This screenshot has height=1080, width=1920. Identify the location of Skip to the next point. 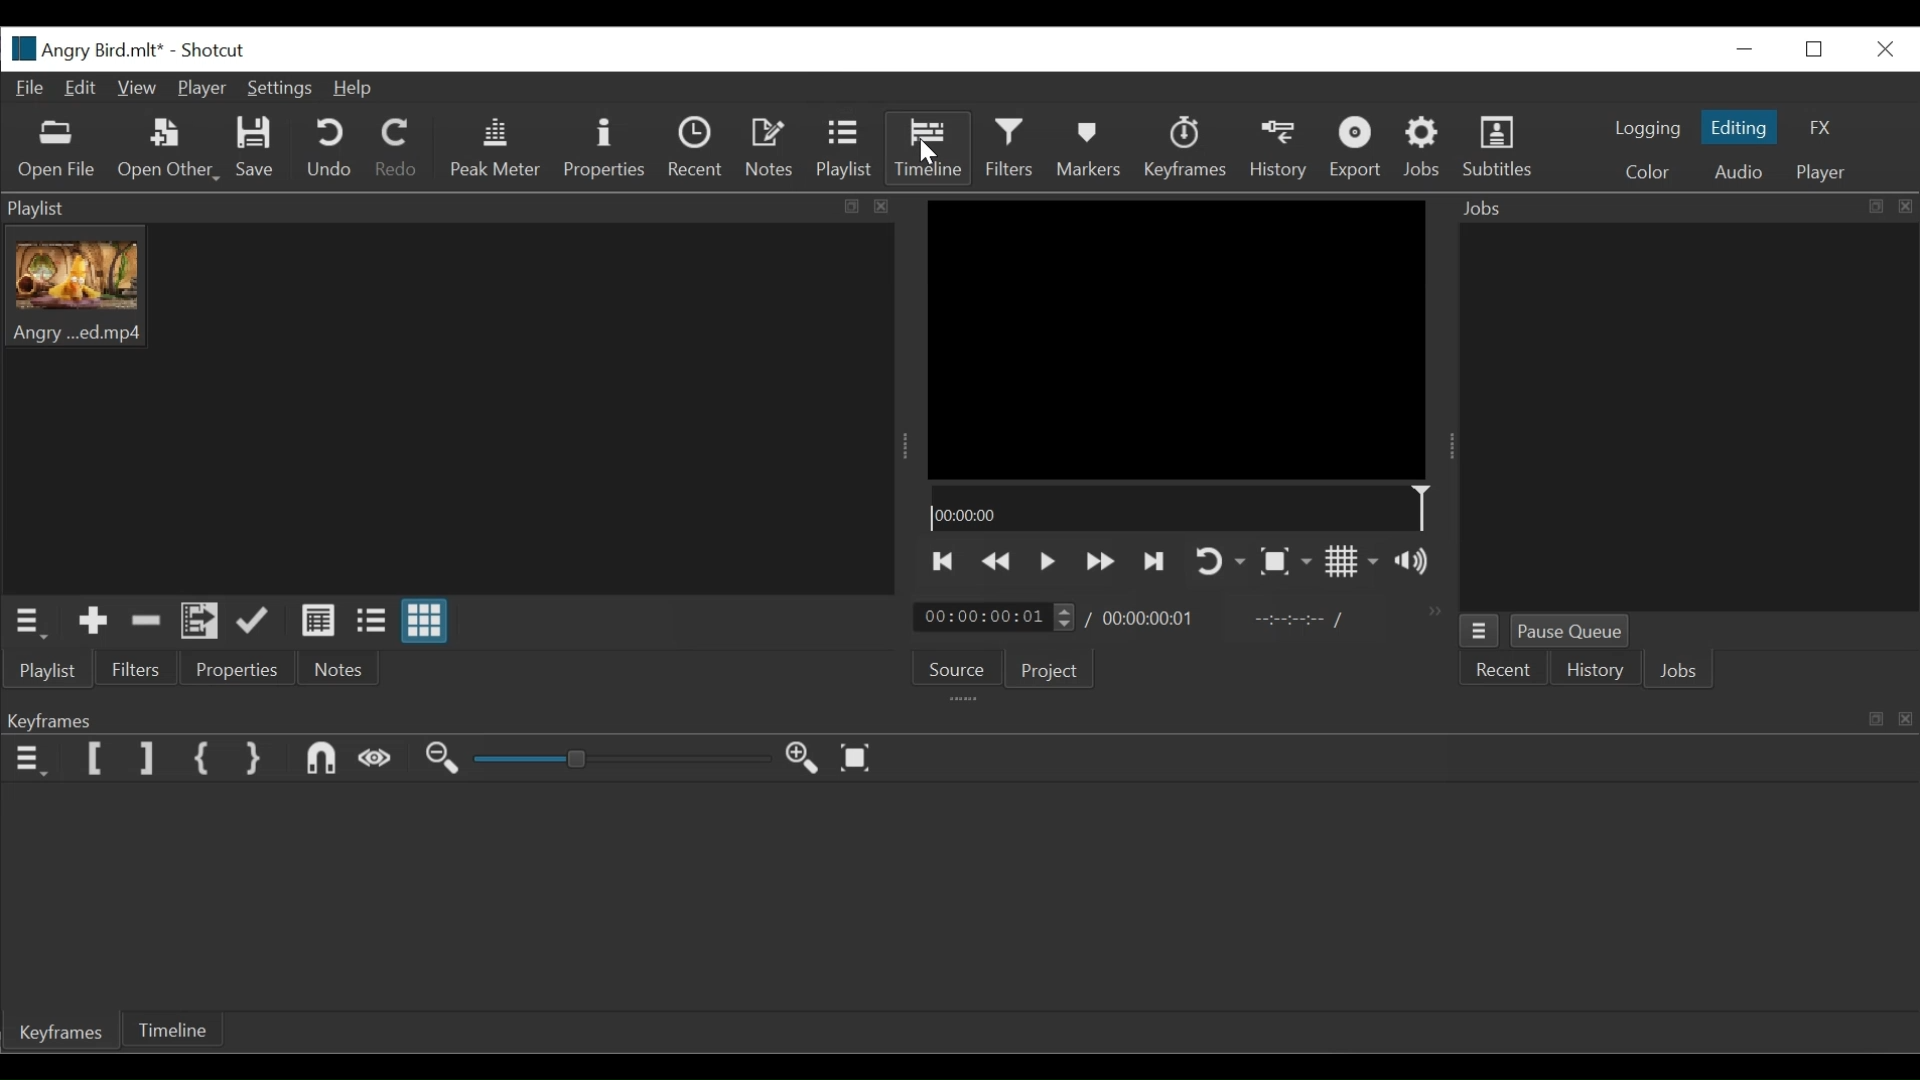
(1155, 559).